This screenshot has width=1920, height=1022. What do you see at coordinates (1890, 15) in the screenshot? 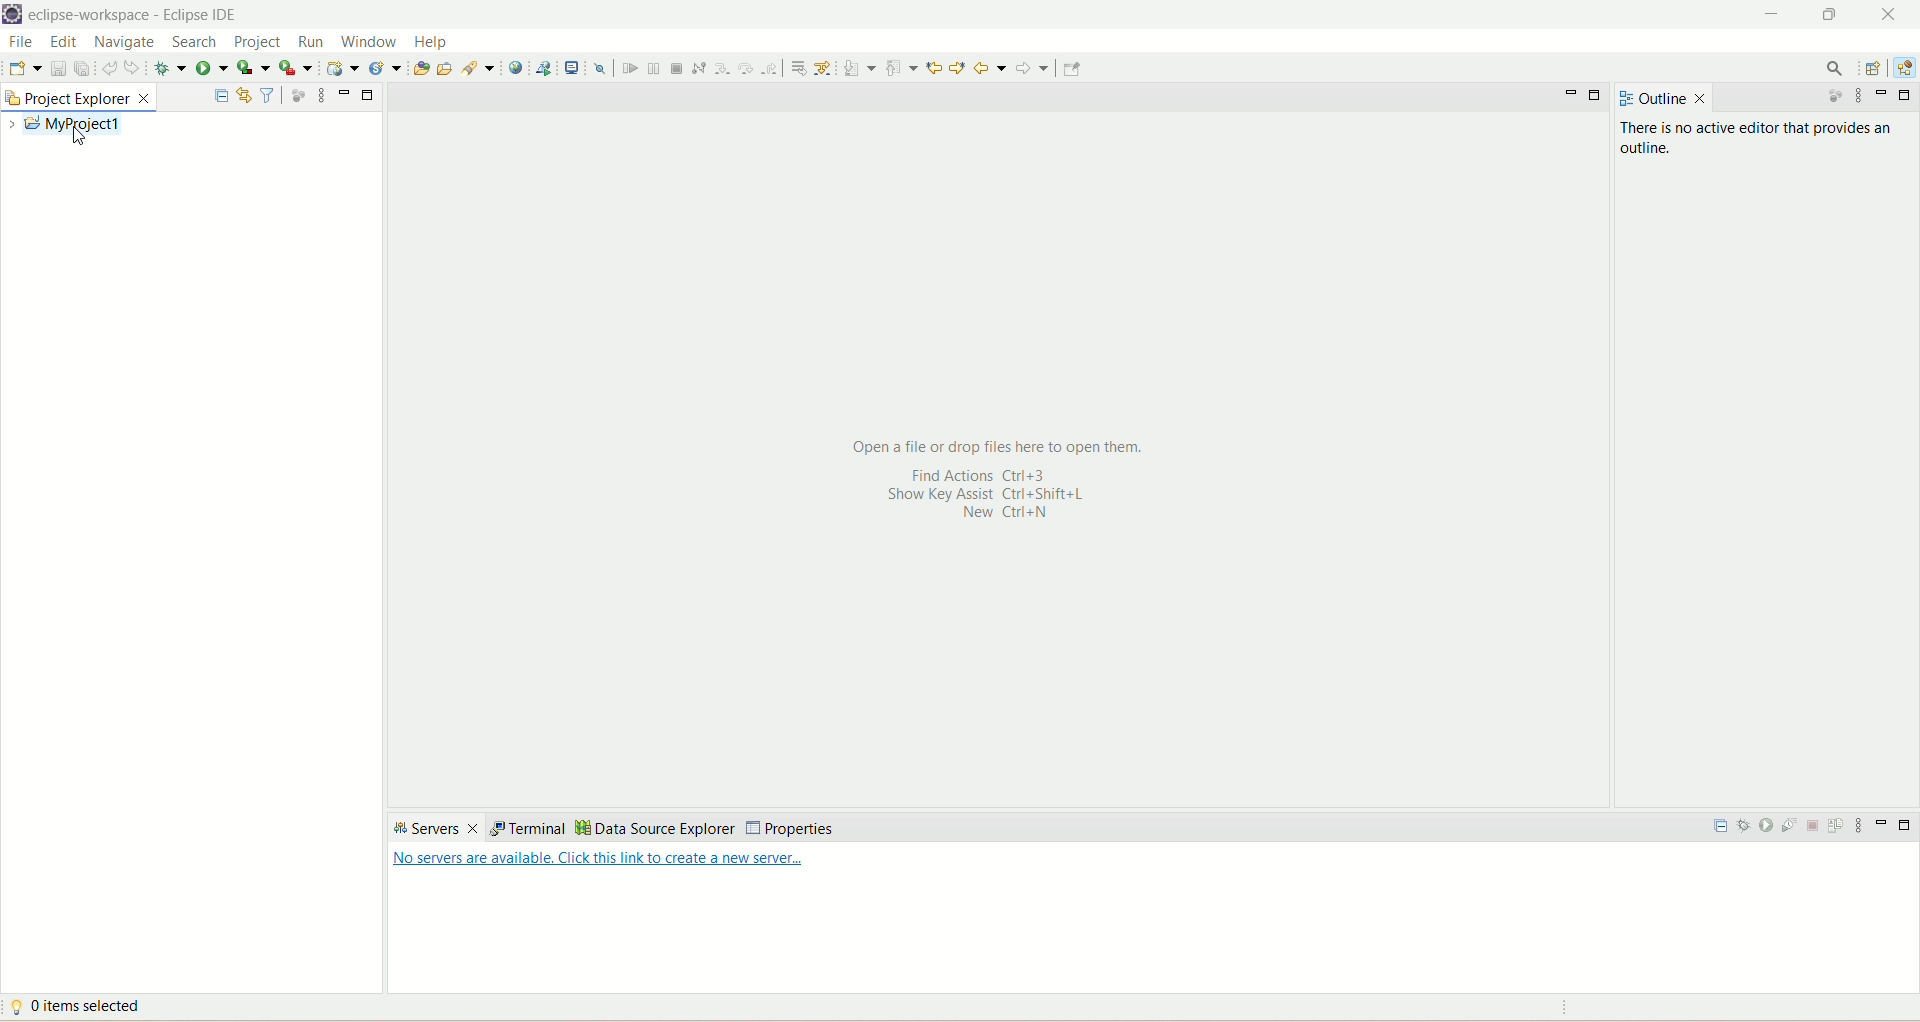
I see `close` at bounding box center [1890, 15].